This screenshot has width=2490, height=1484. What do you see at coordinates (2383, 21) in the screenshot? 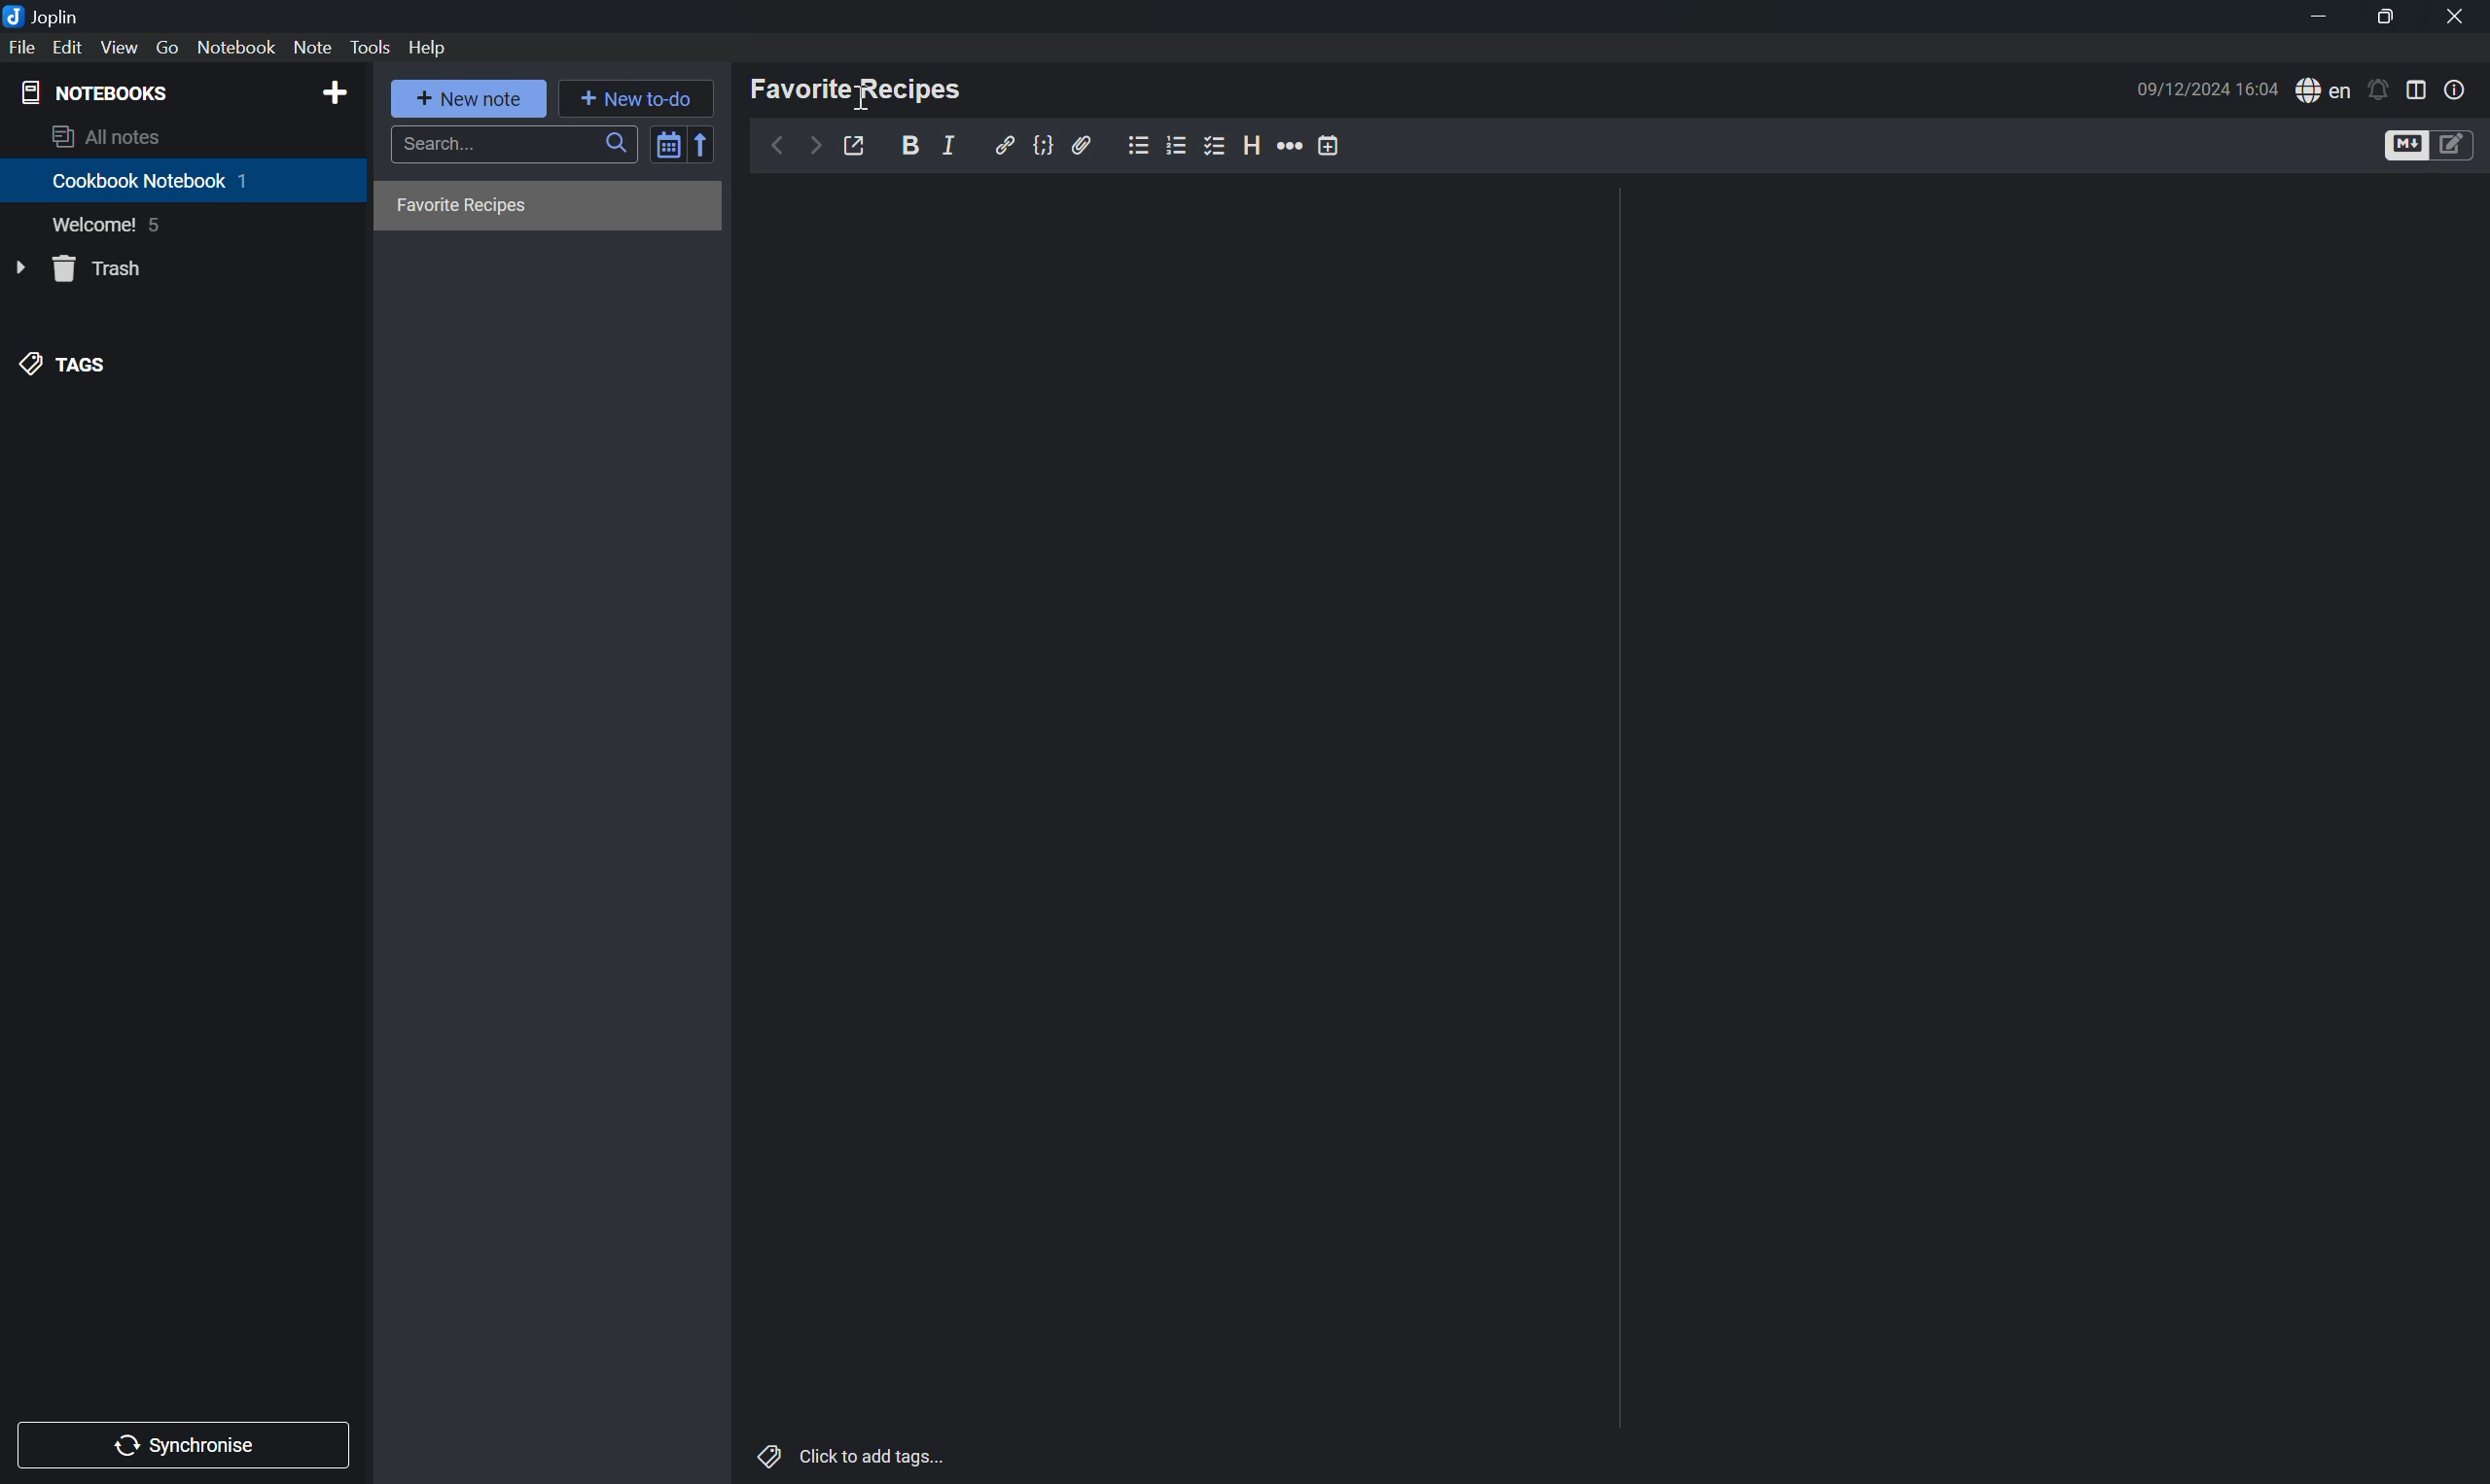
I see `Restore Down` at bounding box center [2383, 21].